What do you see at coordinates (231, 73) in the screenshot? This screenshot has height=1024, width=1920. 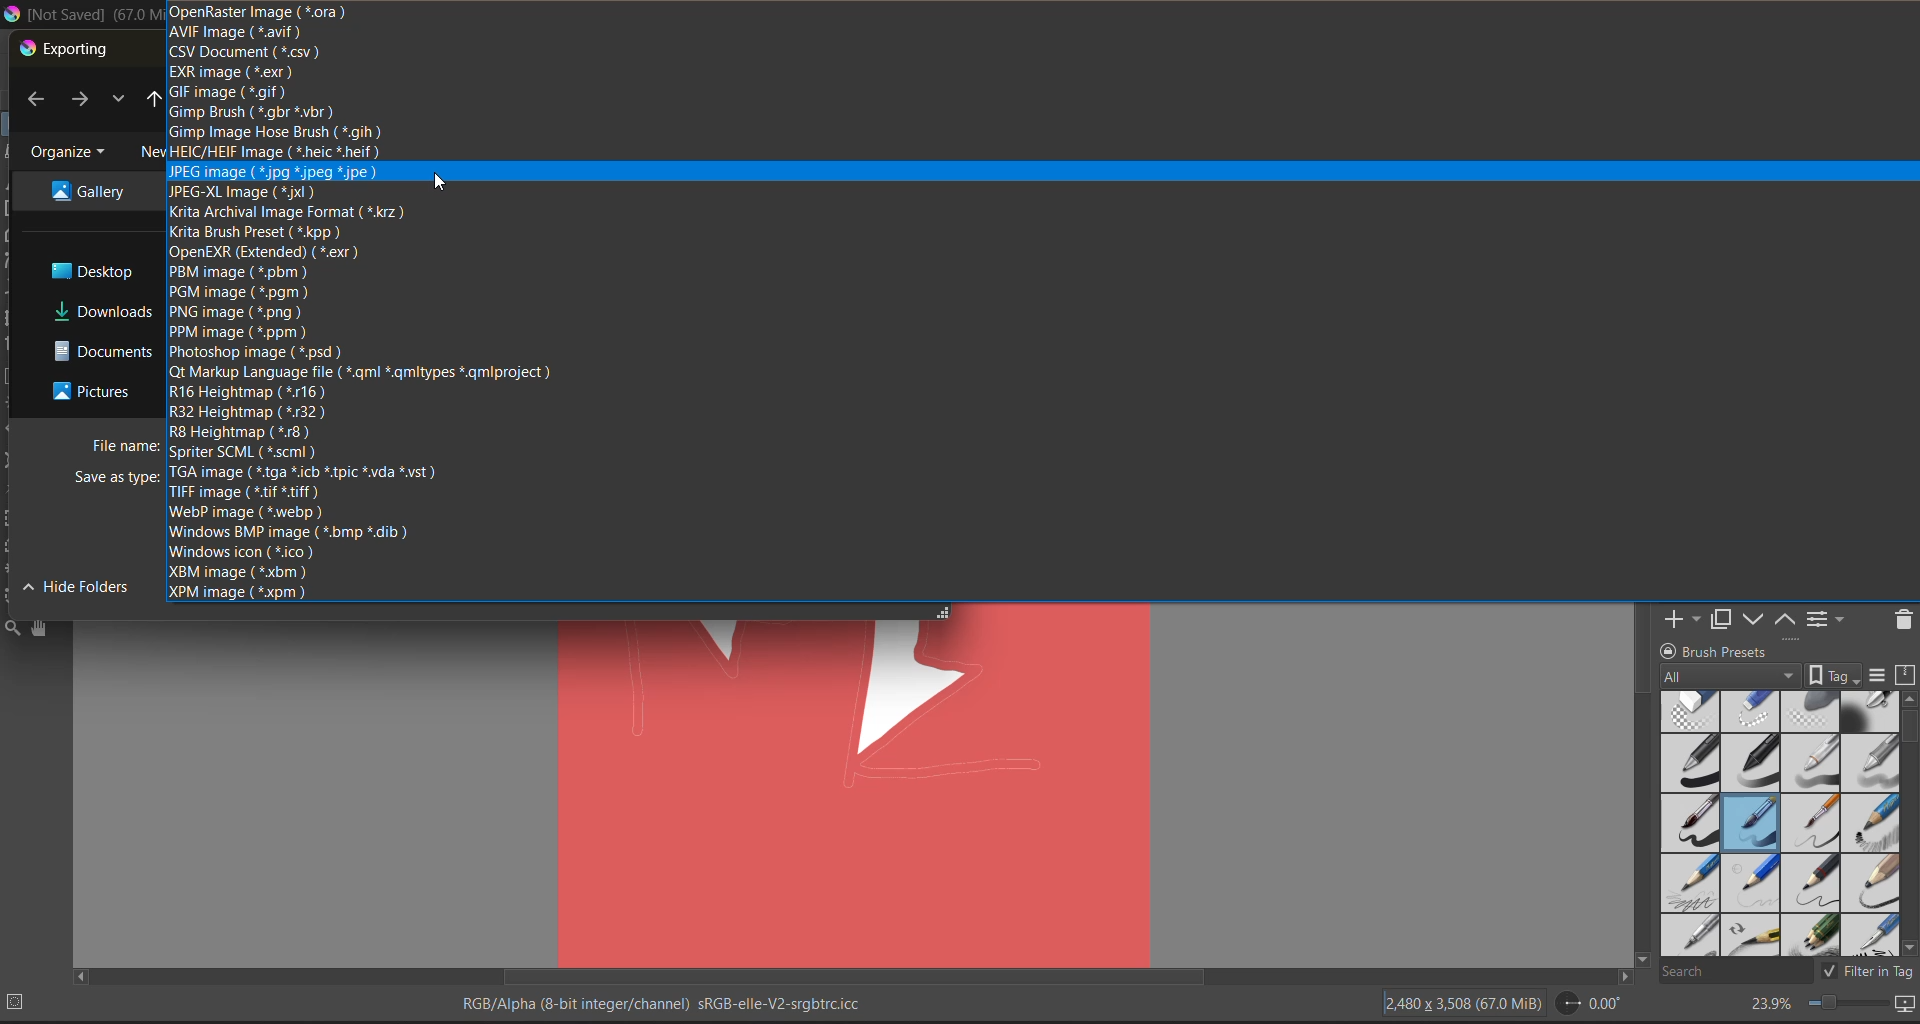 I see `exr image` at bounding box center [231, 73].